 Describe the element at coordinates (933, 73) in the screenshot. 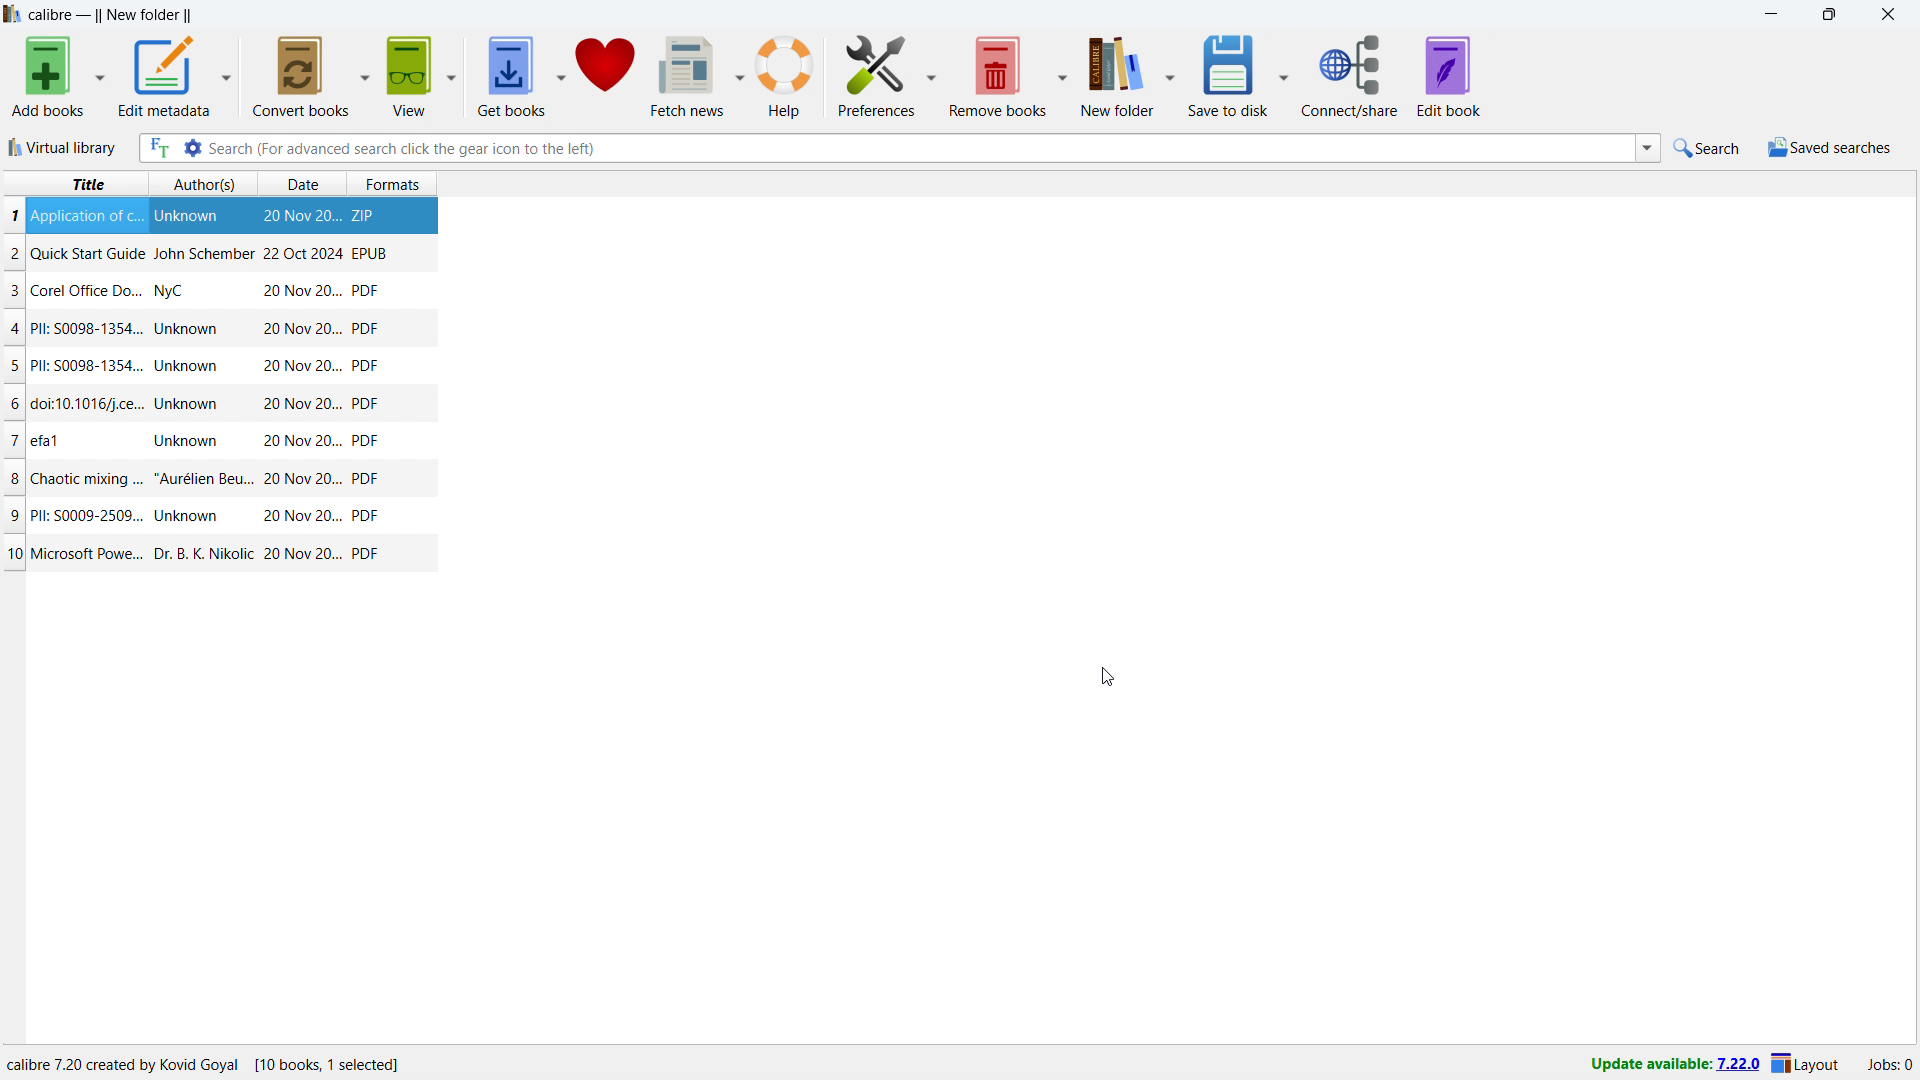

I see `preferences options` at that location.